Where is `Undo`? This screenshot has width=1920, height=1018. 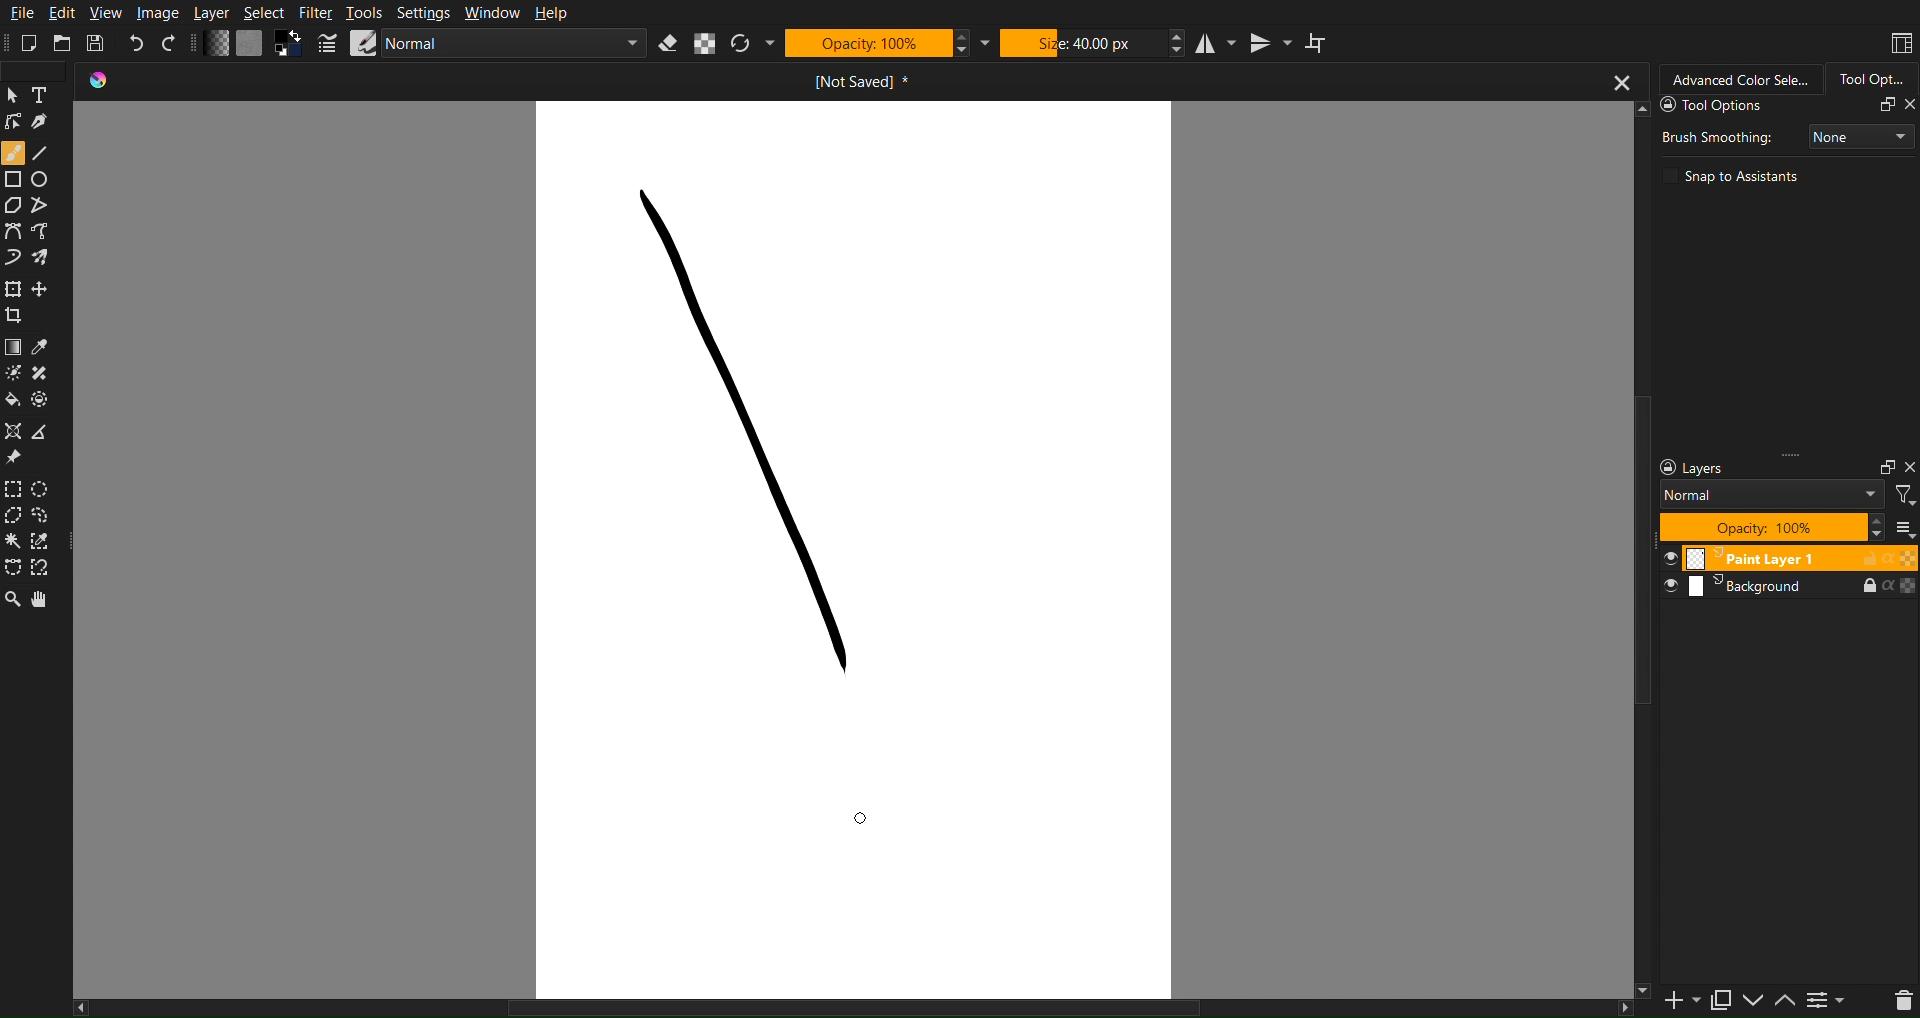 Undo is located at coordinates (137, 42).